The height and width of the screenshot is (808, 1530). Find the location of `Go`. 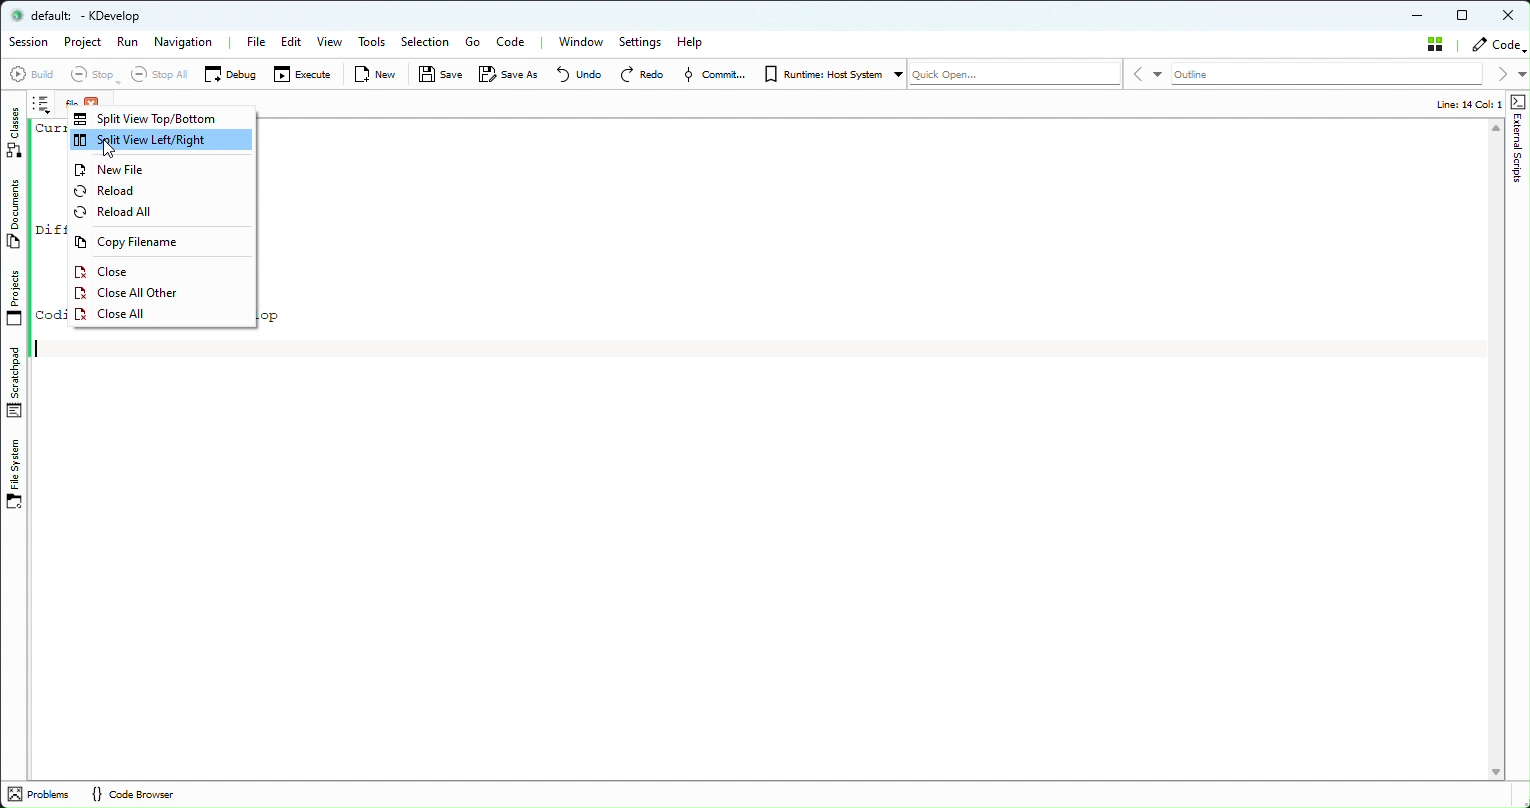

Go is located at coordinates (473, 44).